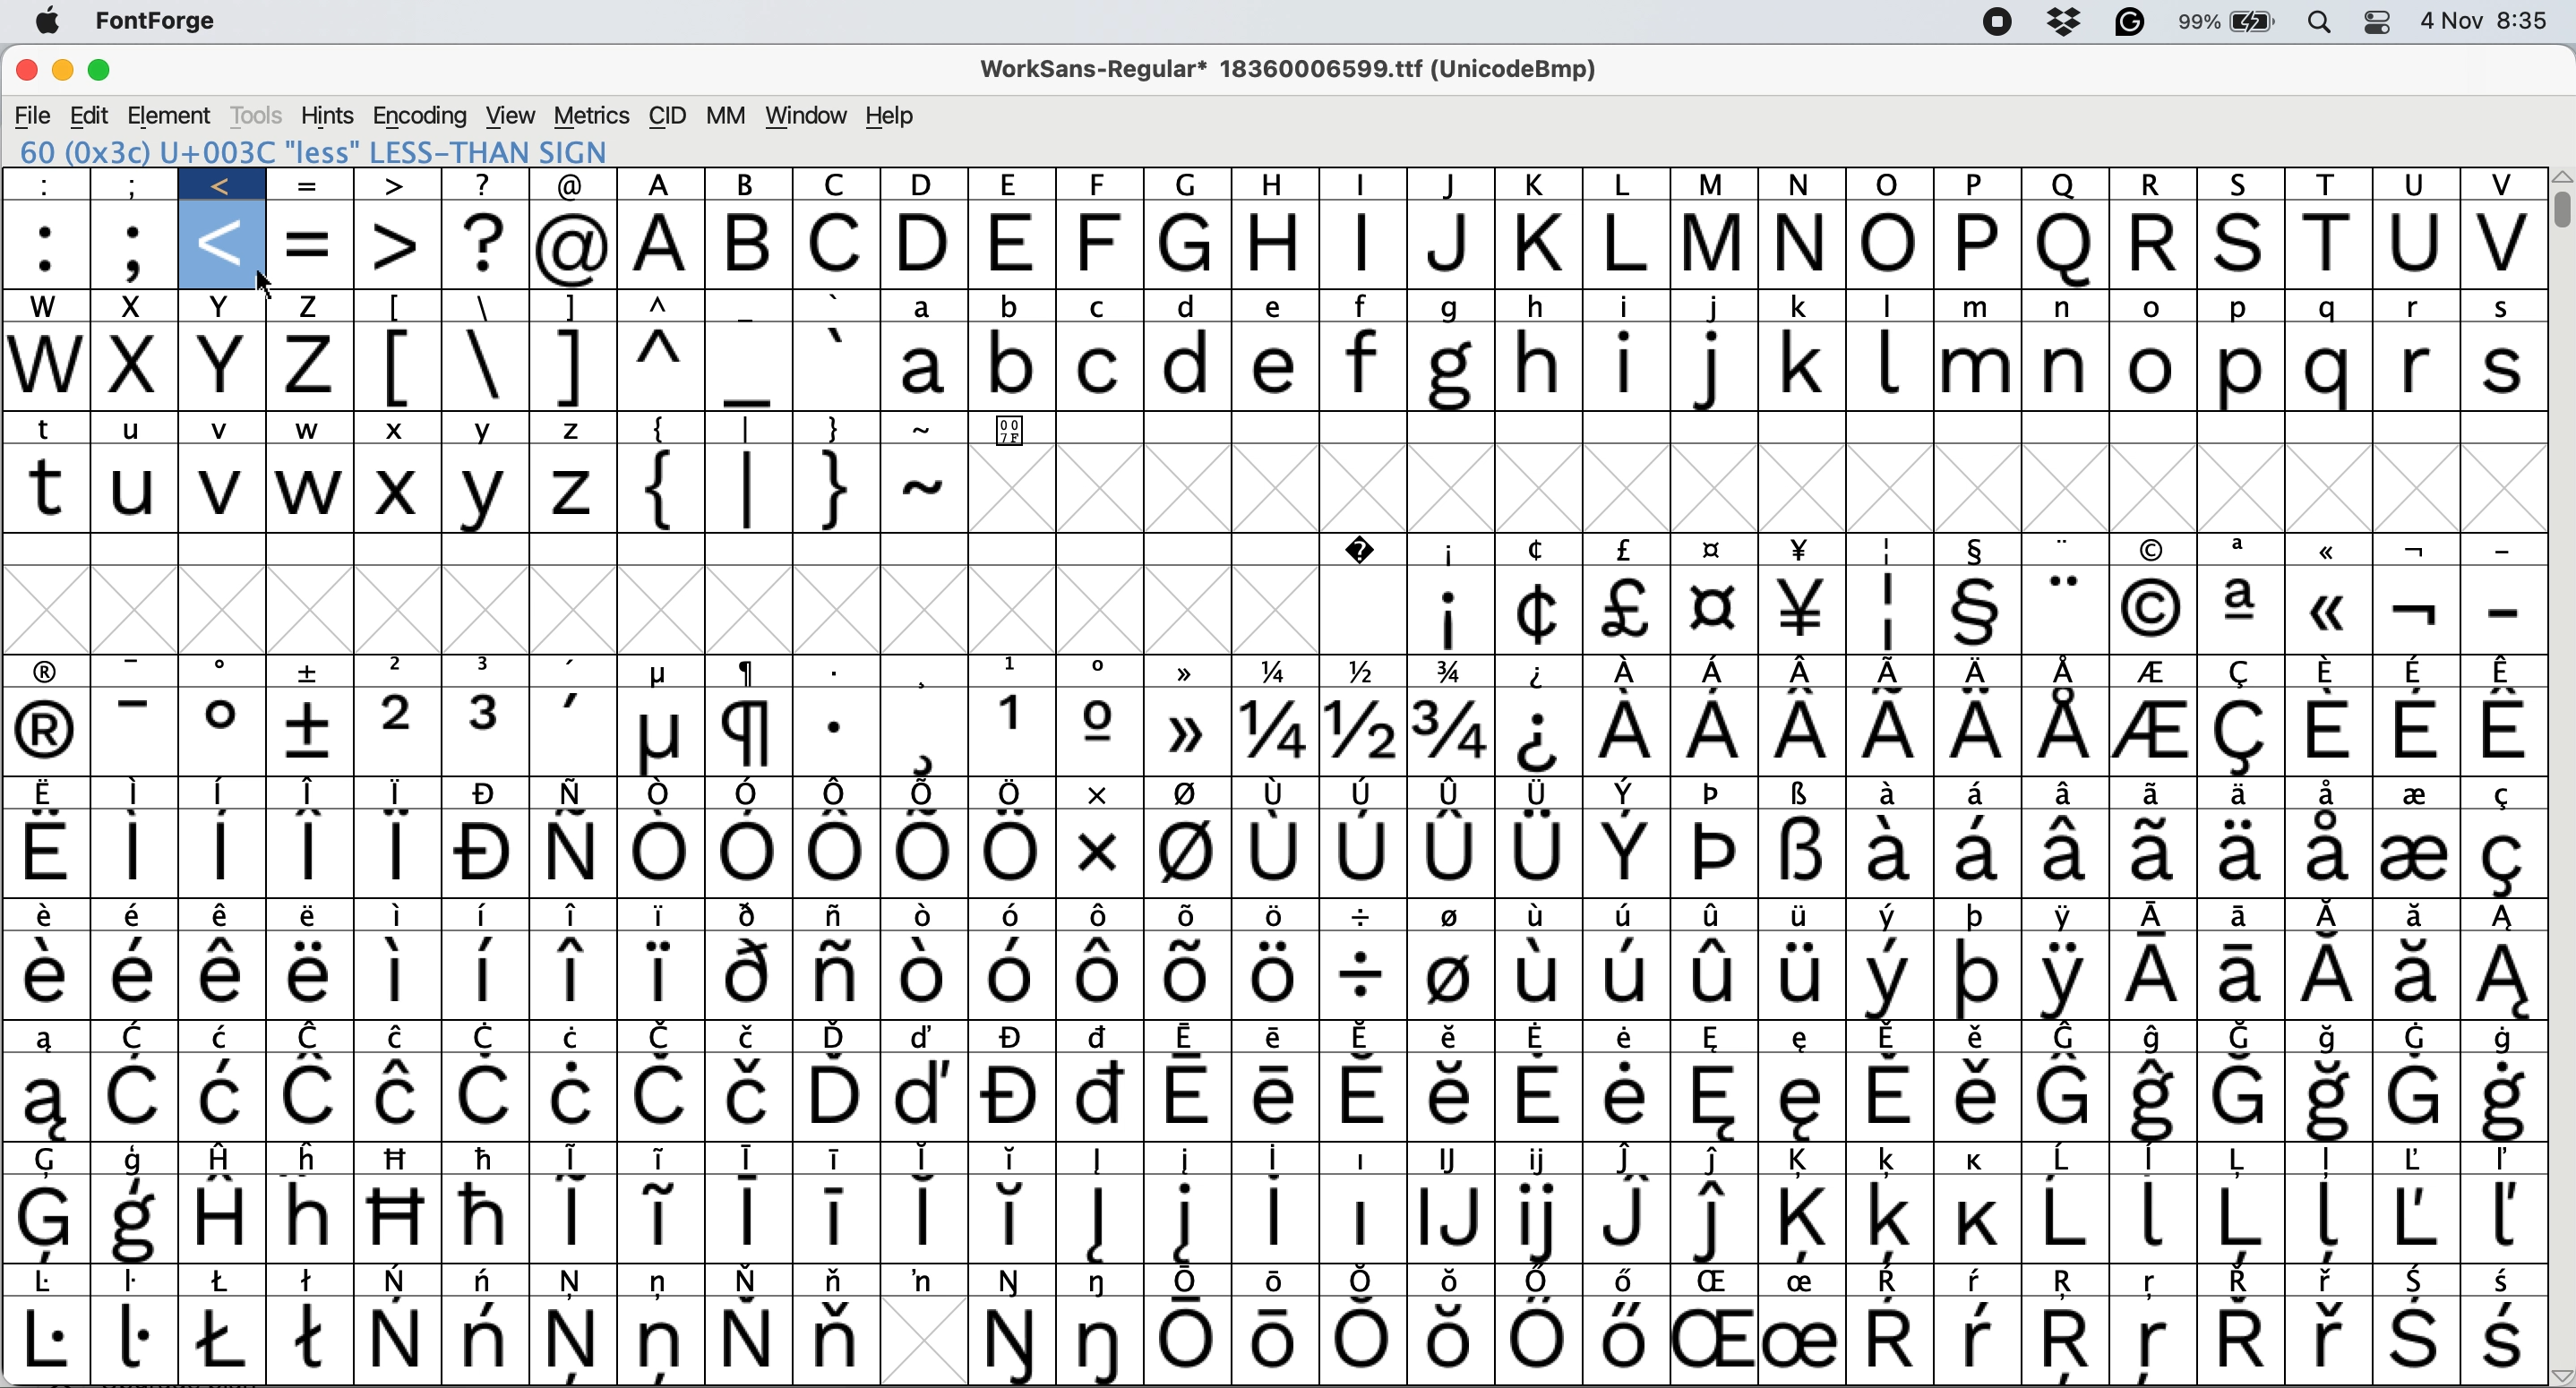 The width and height of the screenshot is (2576, 1388). What do you see at coordinates (2242, 611) in the screenshot?
I see `Symbol` at bounding box center [2242, 611].